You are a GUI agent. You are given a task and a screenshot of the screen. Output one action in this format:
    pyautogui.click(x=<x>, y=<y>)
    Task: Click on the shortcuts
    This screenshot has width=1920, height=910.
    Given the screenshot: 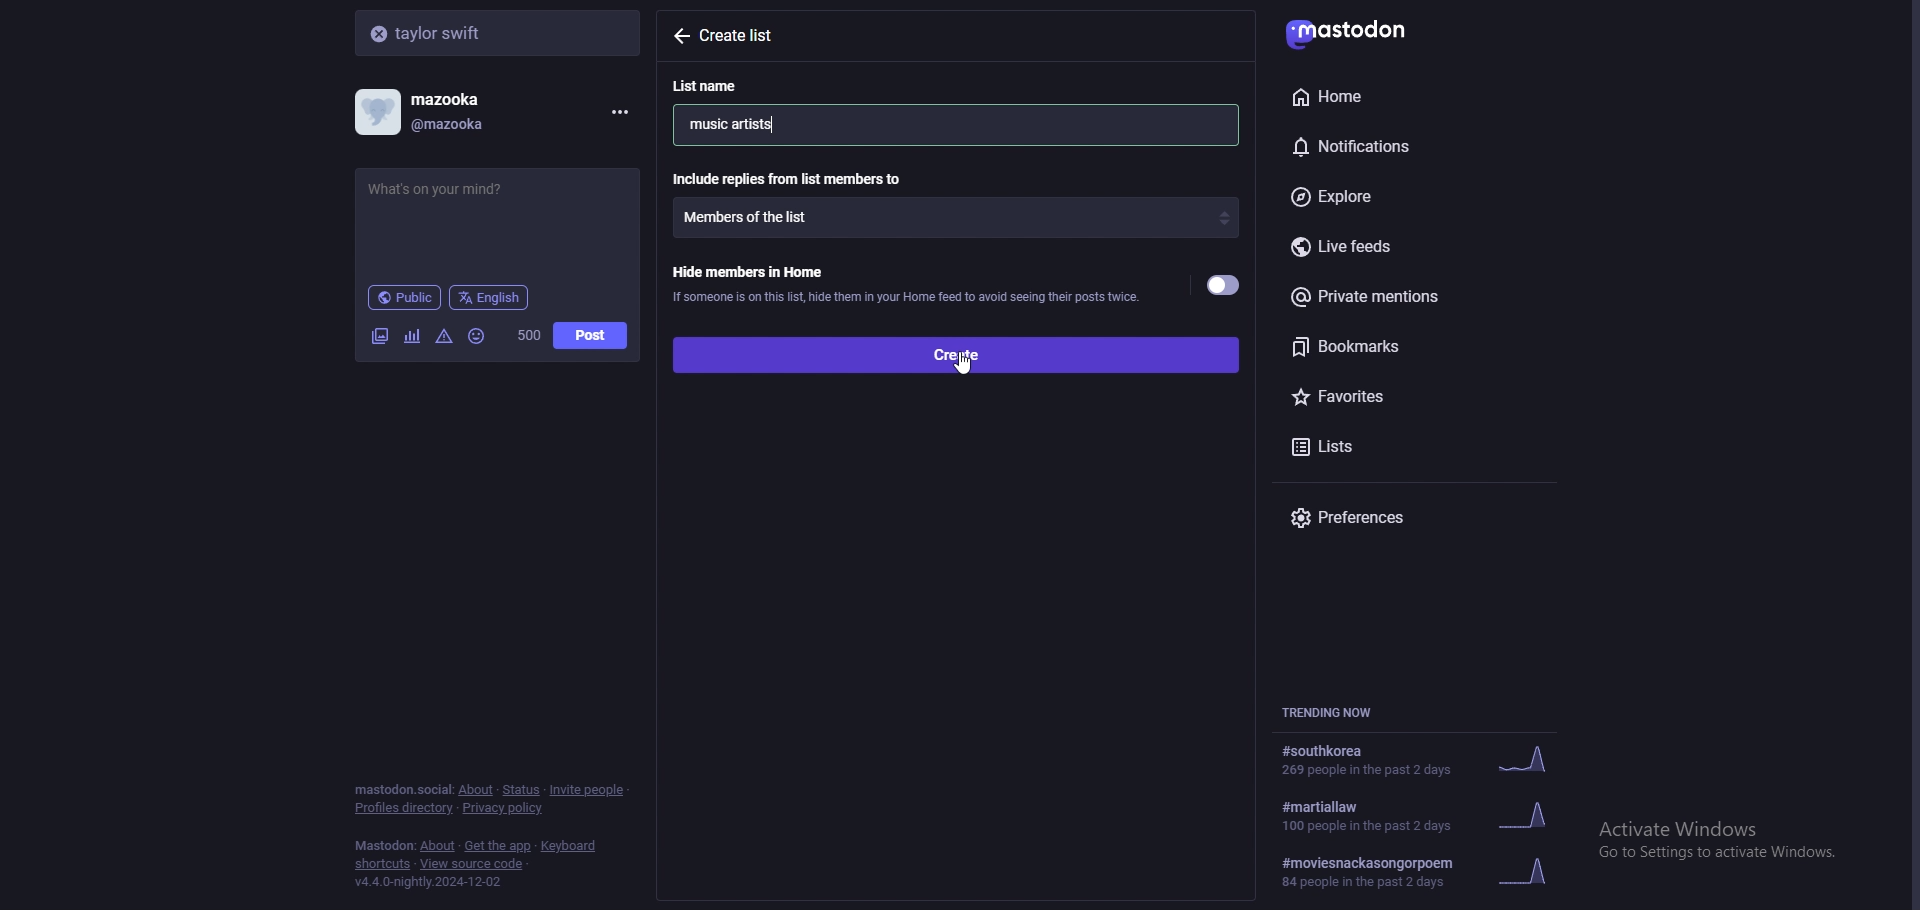 What is the action you would take?
    pyautogui.click(x=383, y=866)
    